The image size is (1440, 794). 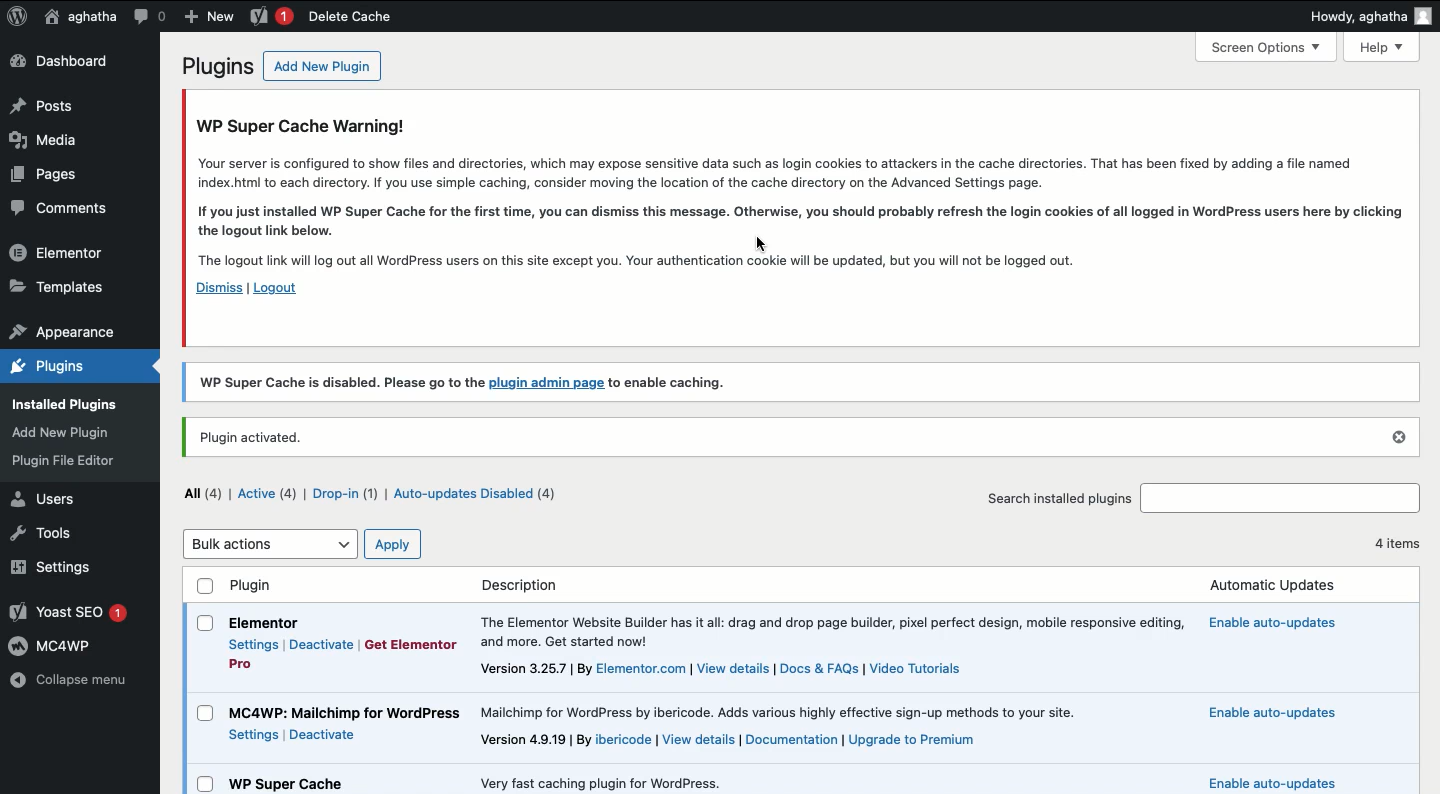 What do you see at coordinates (479, 493) in the screenshot?
I see `Auto updates disabled` at bounding box center [479, 493].